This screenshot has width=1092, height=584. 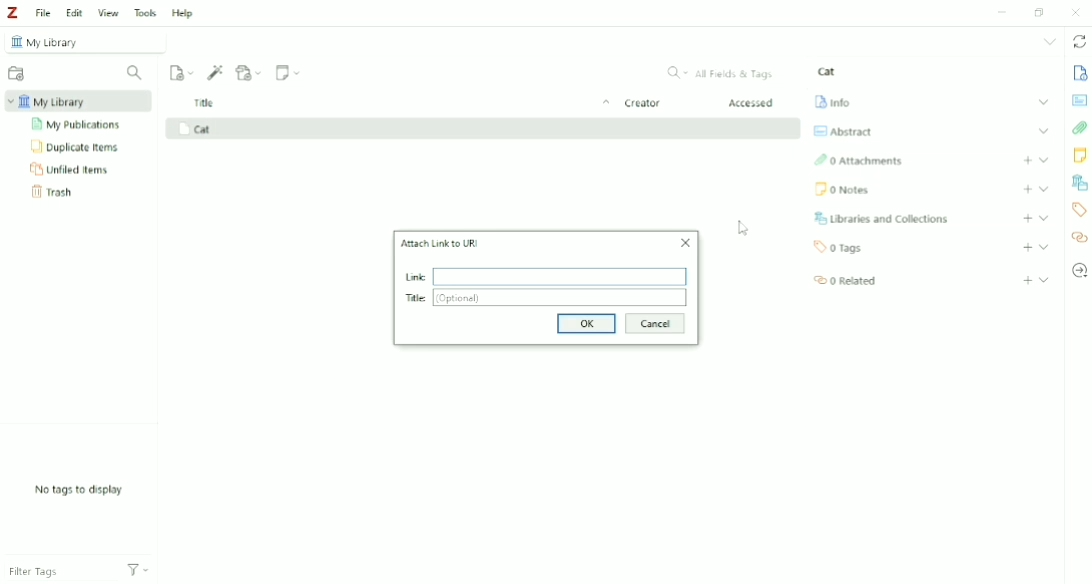 I want to click on Add, so click(x=1028, y=248).